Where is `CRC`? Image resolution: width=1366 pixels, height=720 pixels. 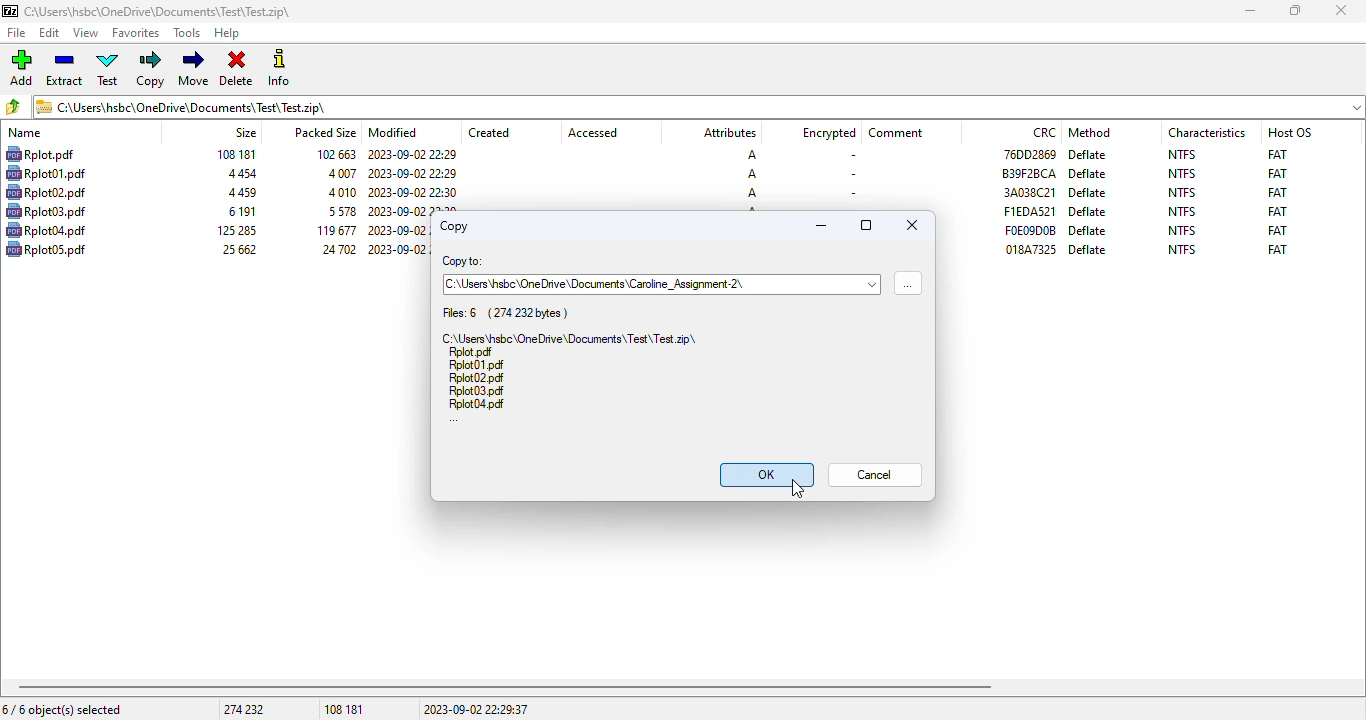 CRC is located at coordinates (1028, 153).